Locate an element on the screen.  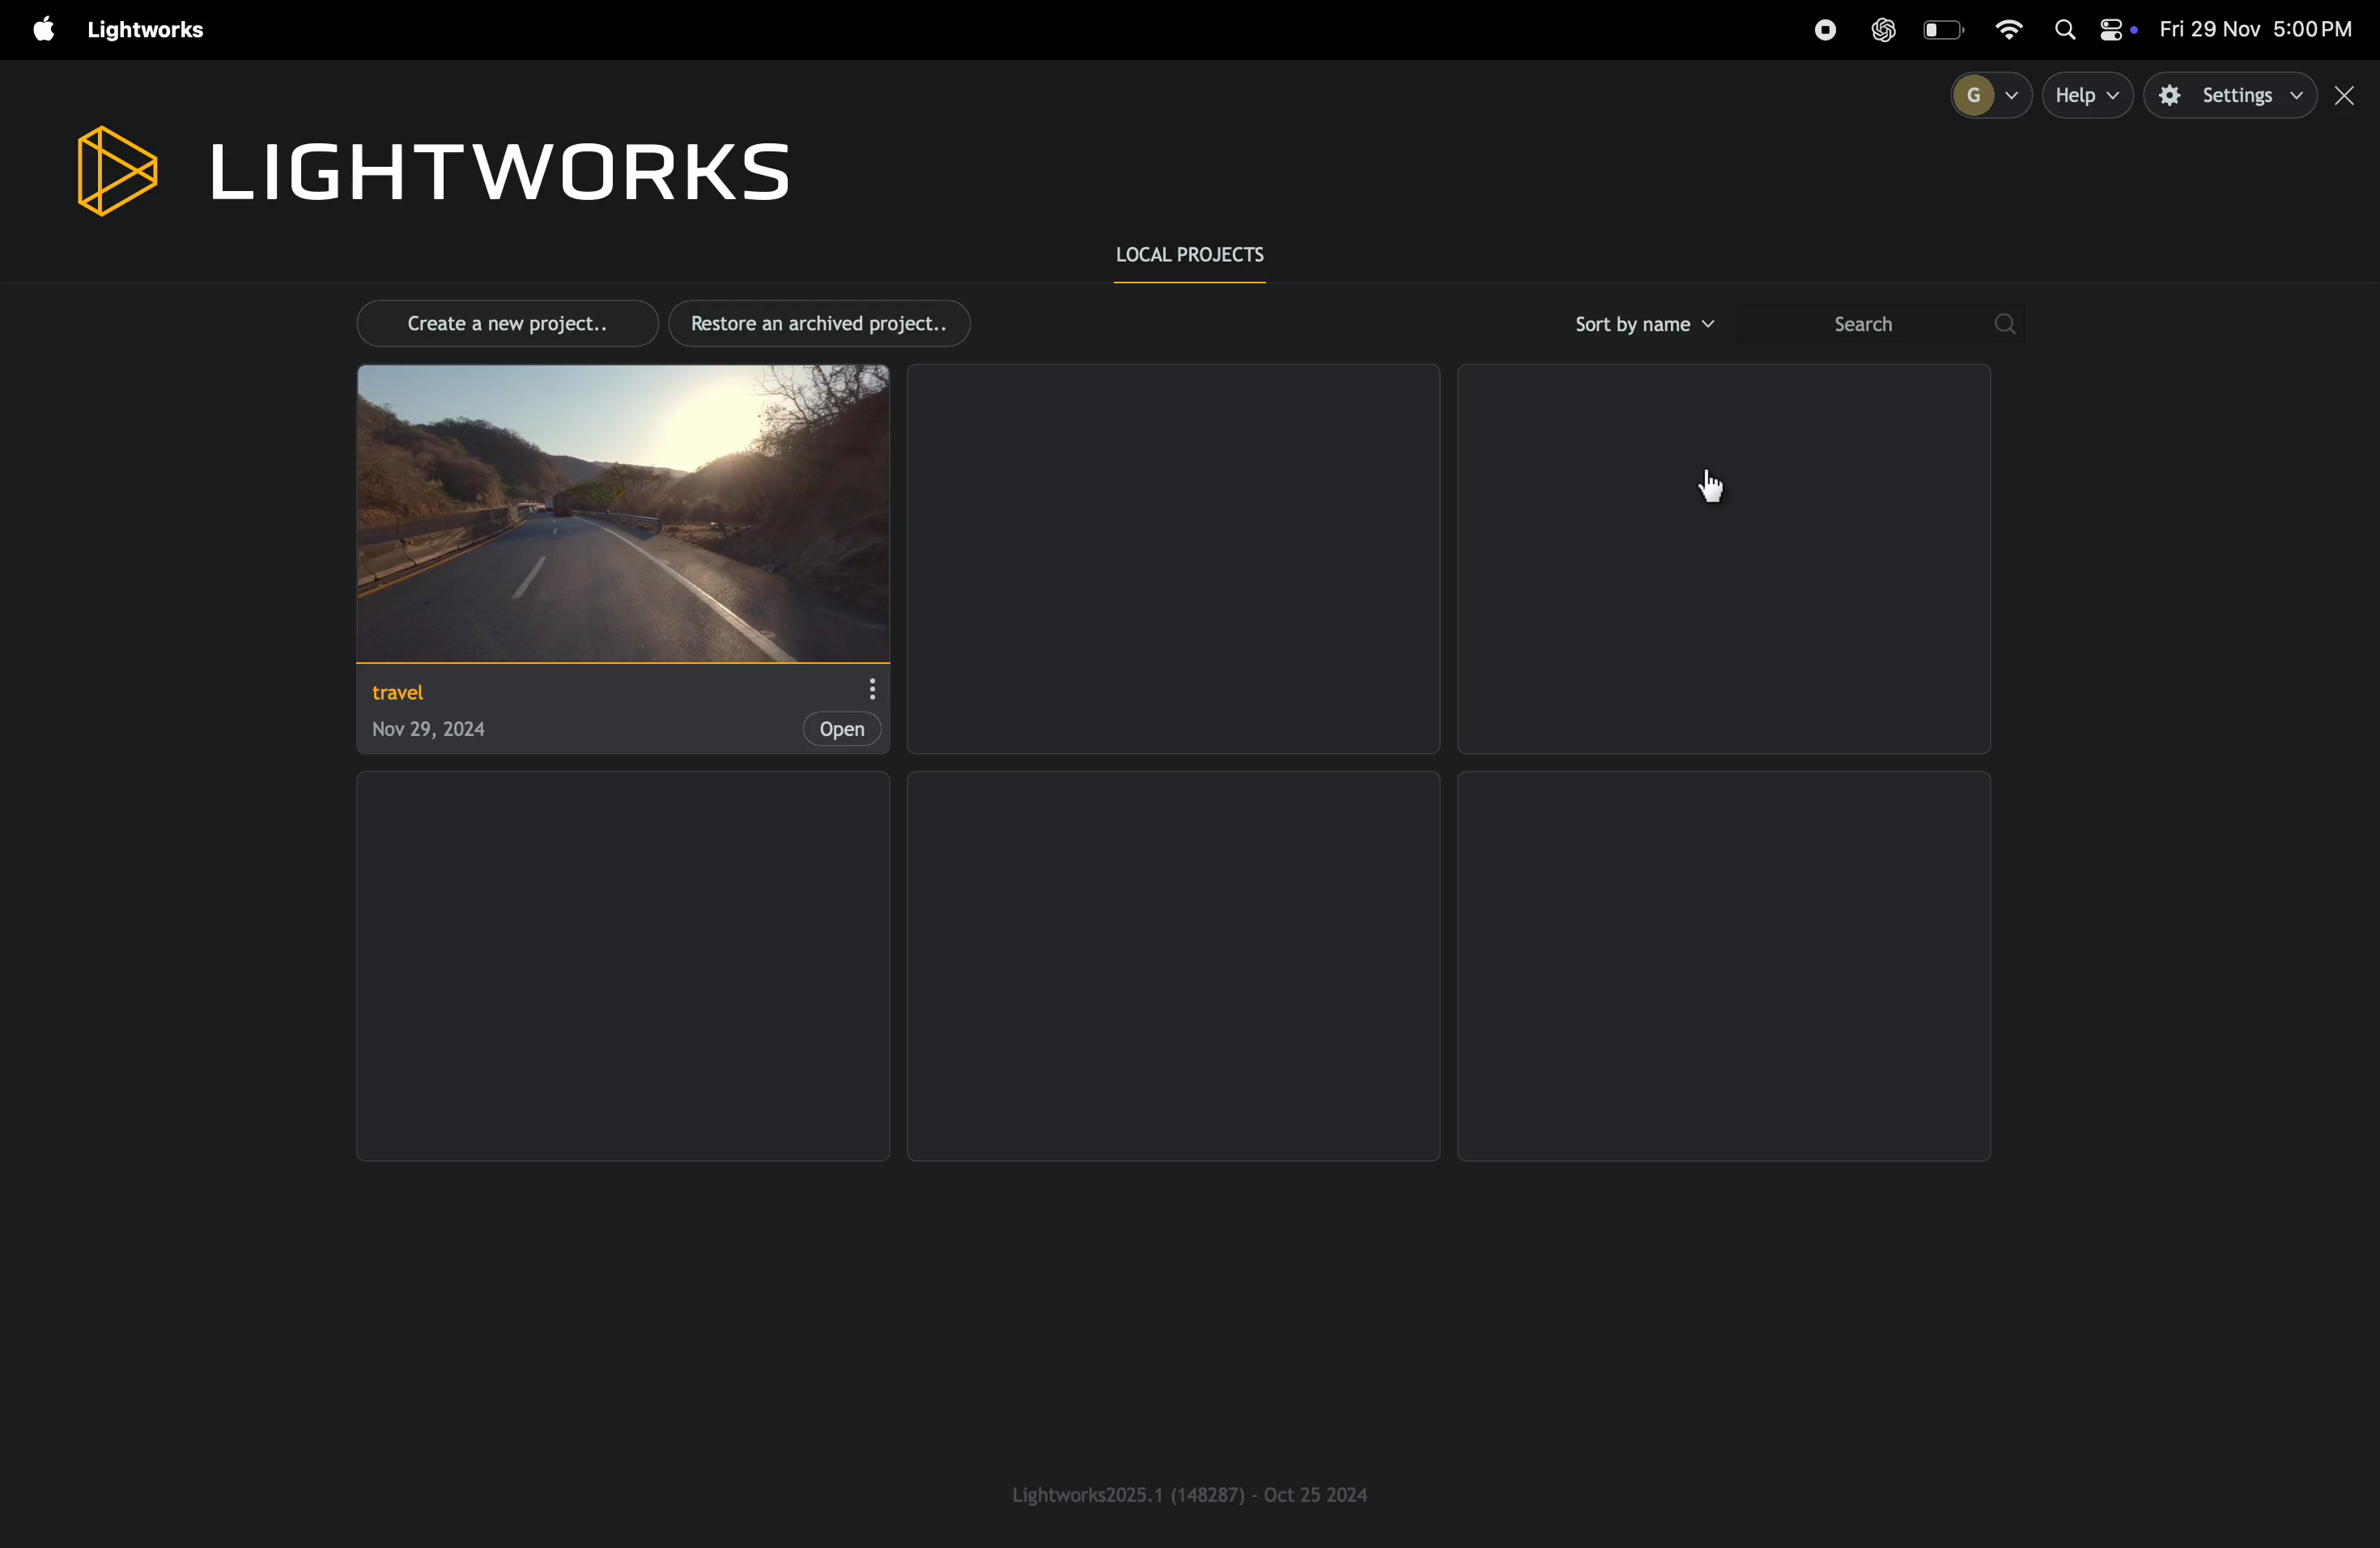
settings is located at coordinates (2233, 96).